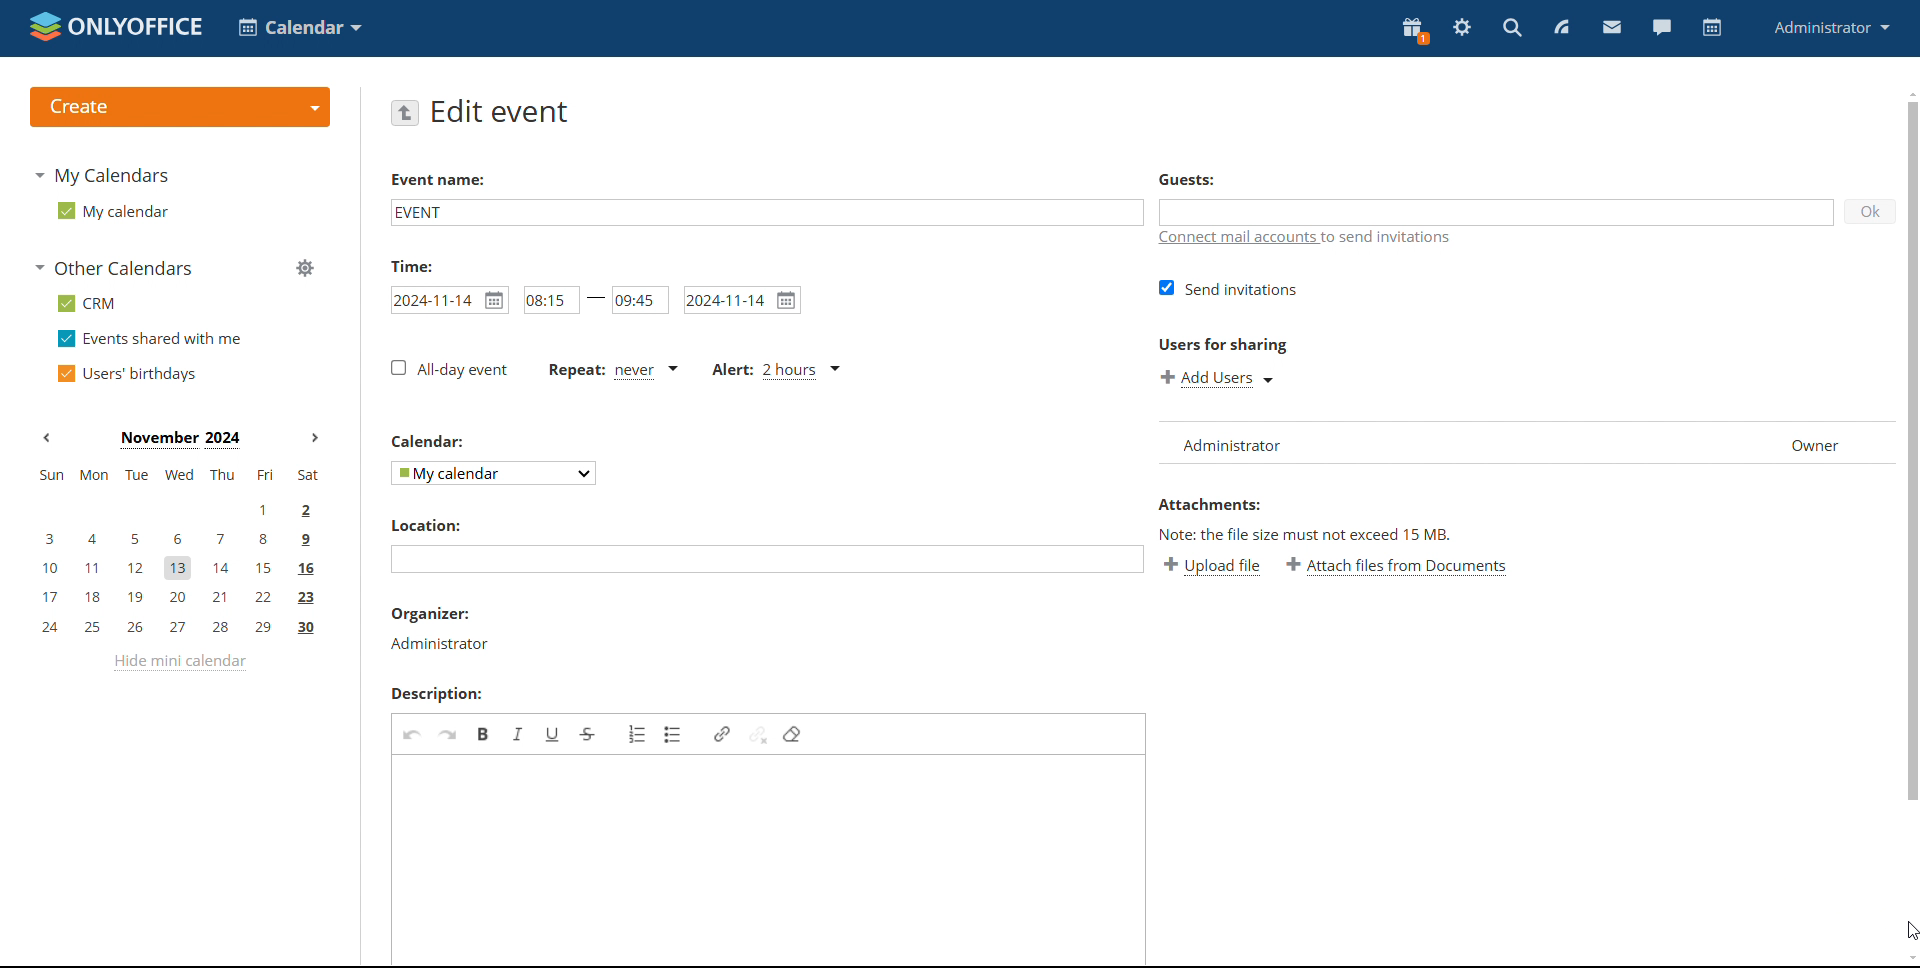  What do you see at coordinates (436, 617) in the screenshot?
I see `organizer label` at bounding box center [436, 617].